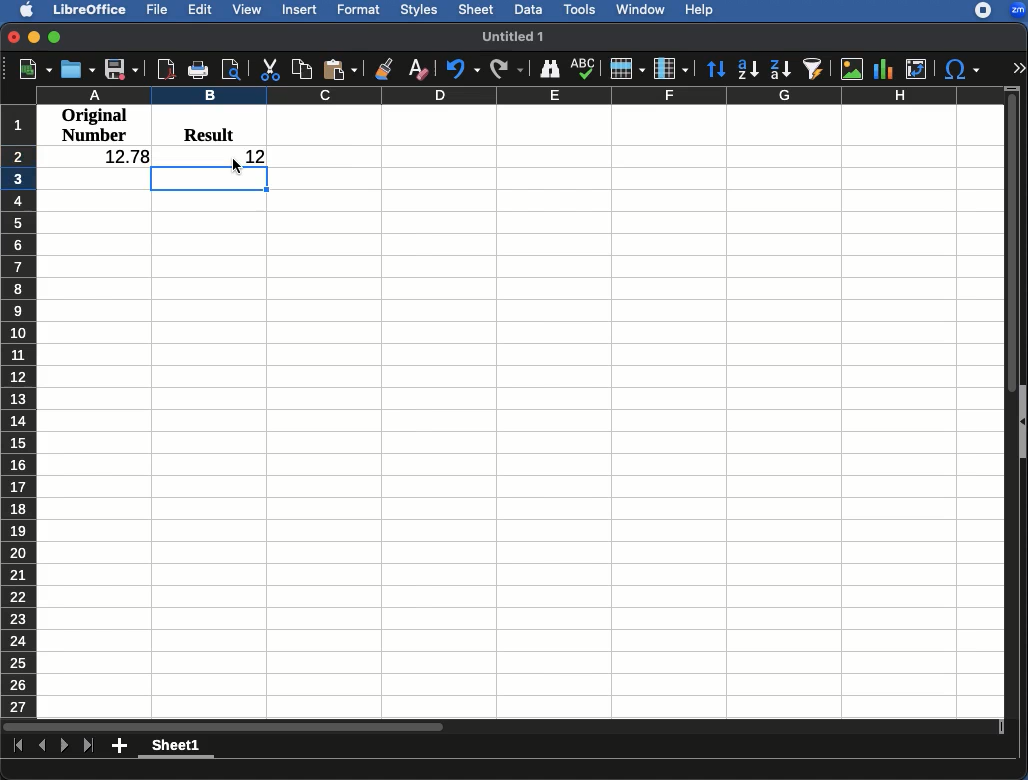 Image resolution: width=1028 pixels, height=780 pixels. What do you see at coordinates (257, 156) in the screenshot?
I see `12` at bounding box center [257, 156].